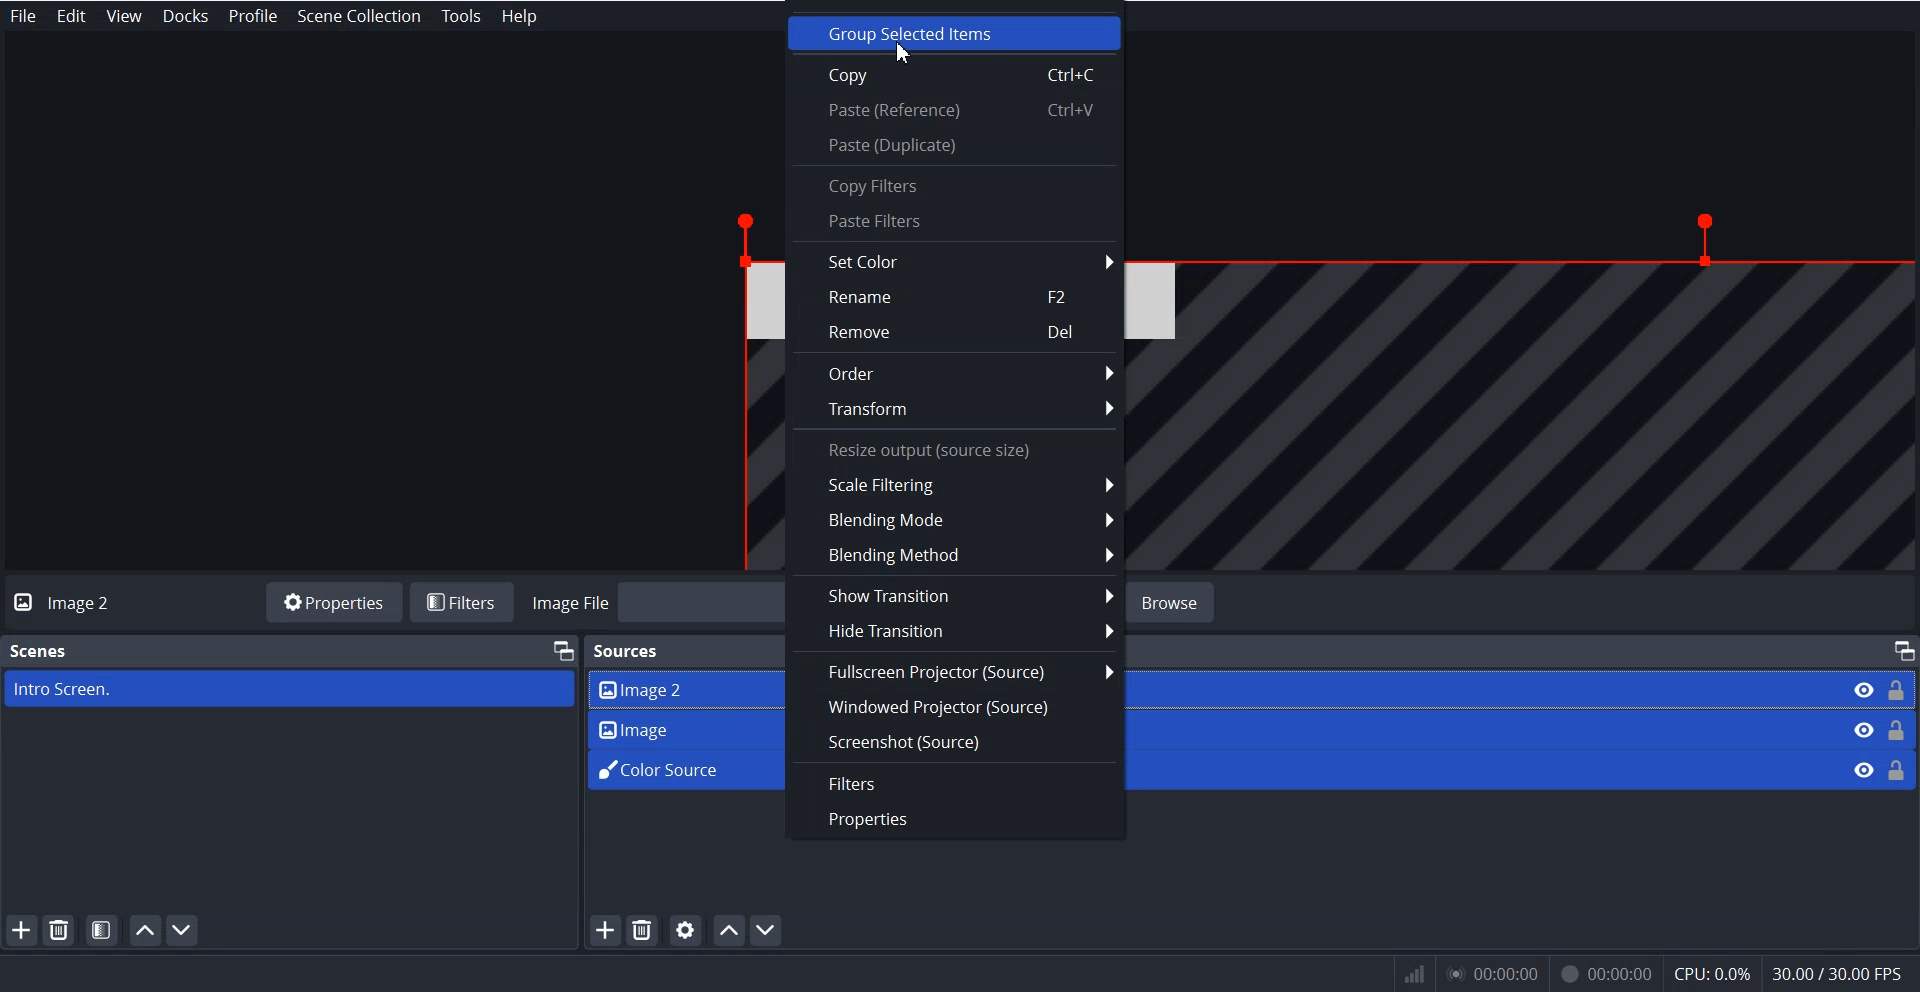 The height and width of the screenshot is (992, 1920). Describe the element at coordinates (146, 930) in the screenshot. I see `Move Scene Up` at that location.